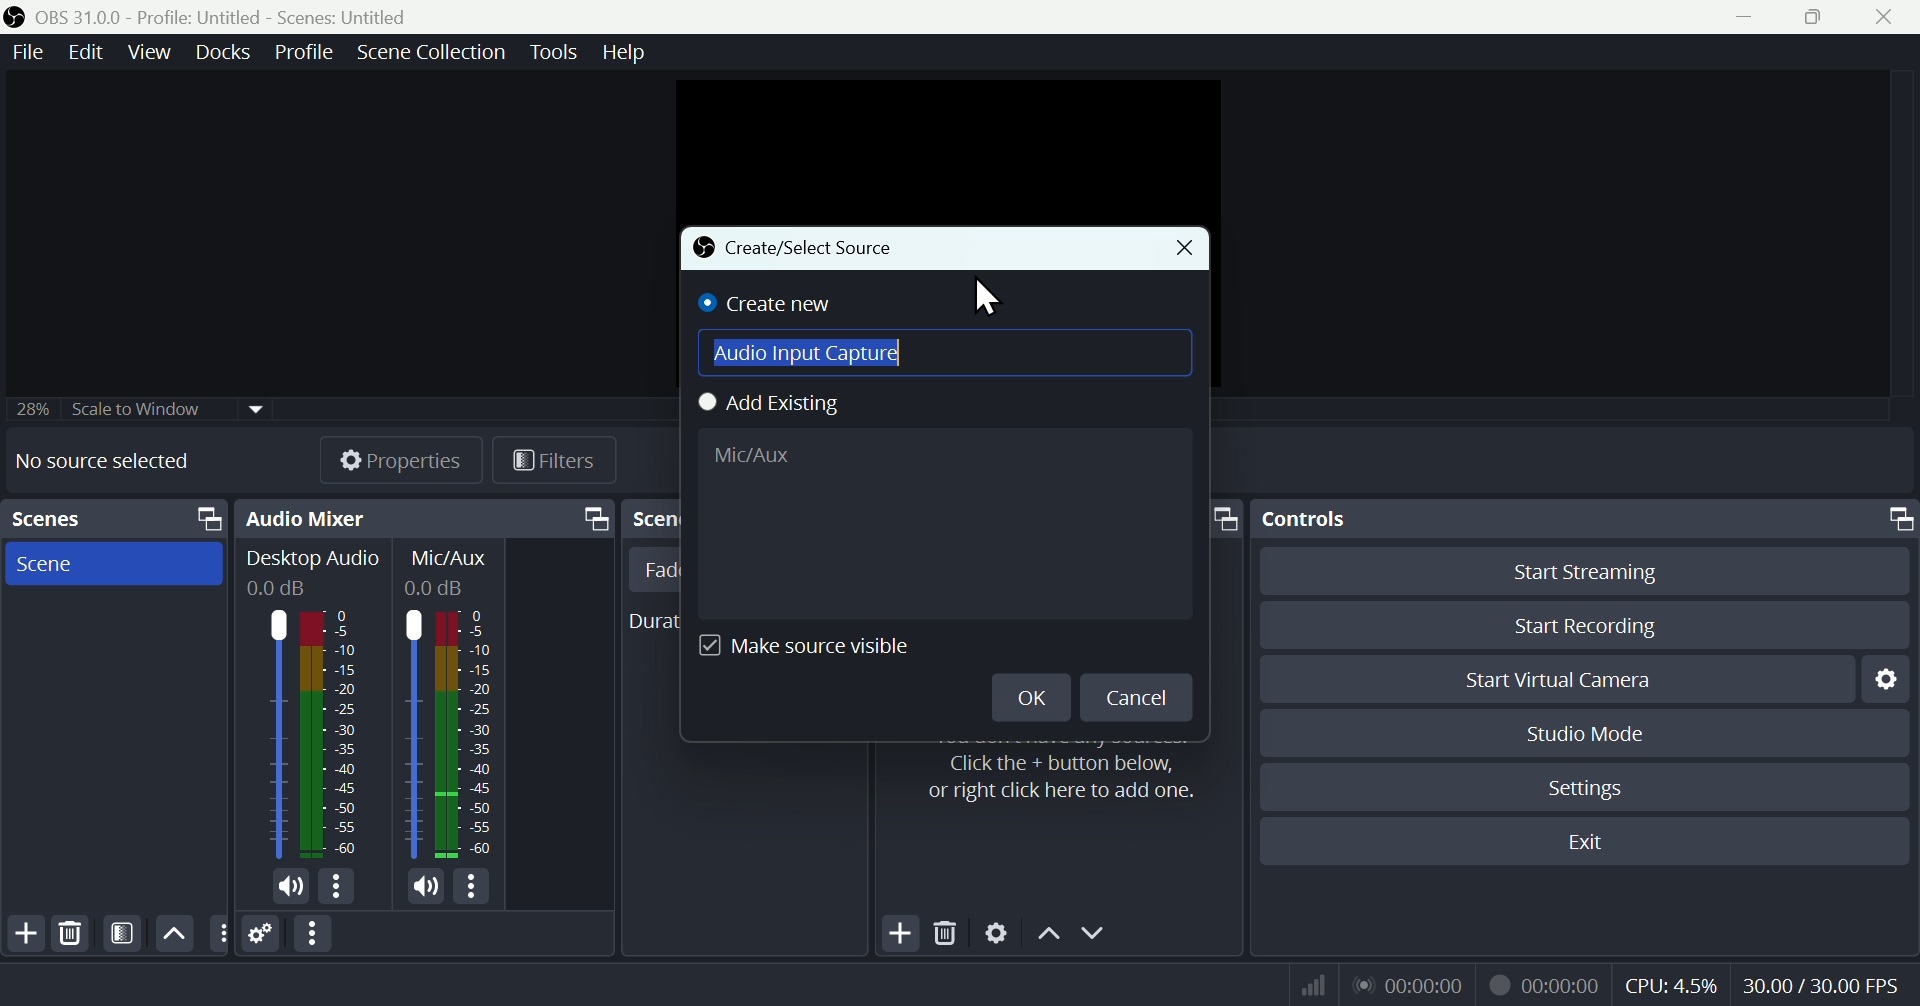 This screenshot has width=1920, height=1006. I want to click on More options, so click(315, 934).